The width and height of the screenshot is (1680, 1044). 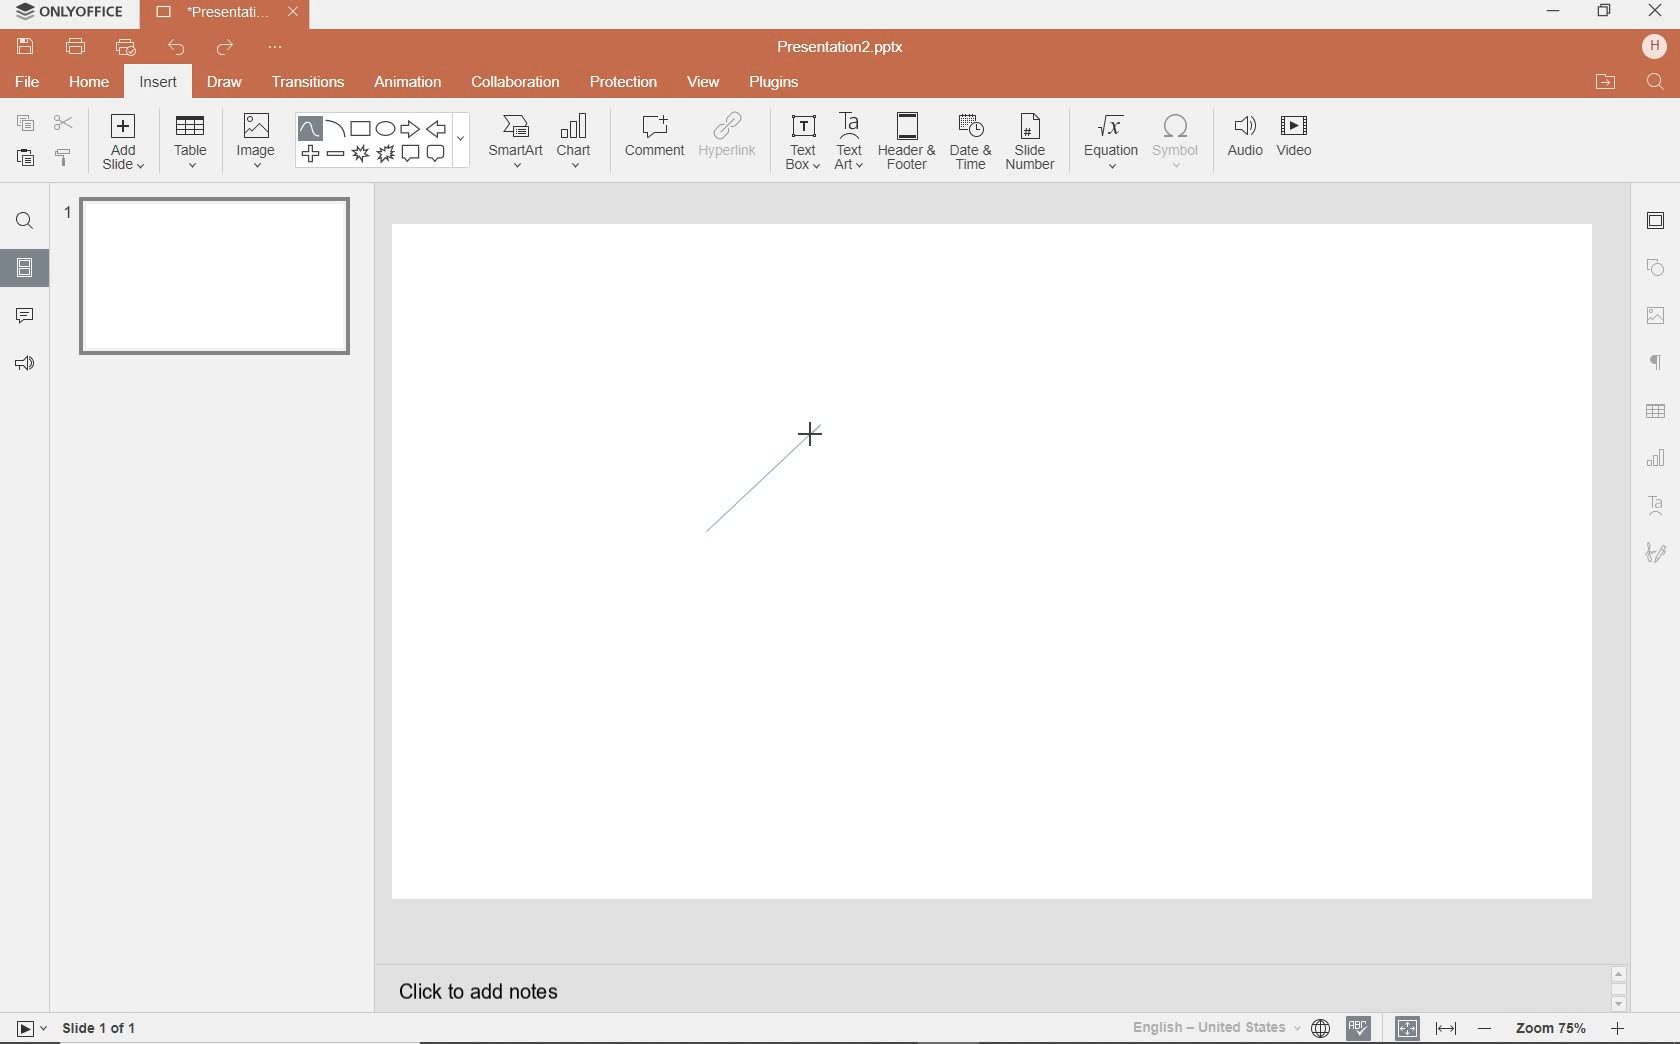 What do you see at coordinates (1618, 986) in the screenshot?
I see `SCROLLBAR` at bounding box center [1618, 986].